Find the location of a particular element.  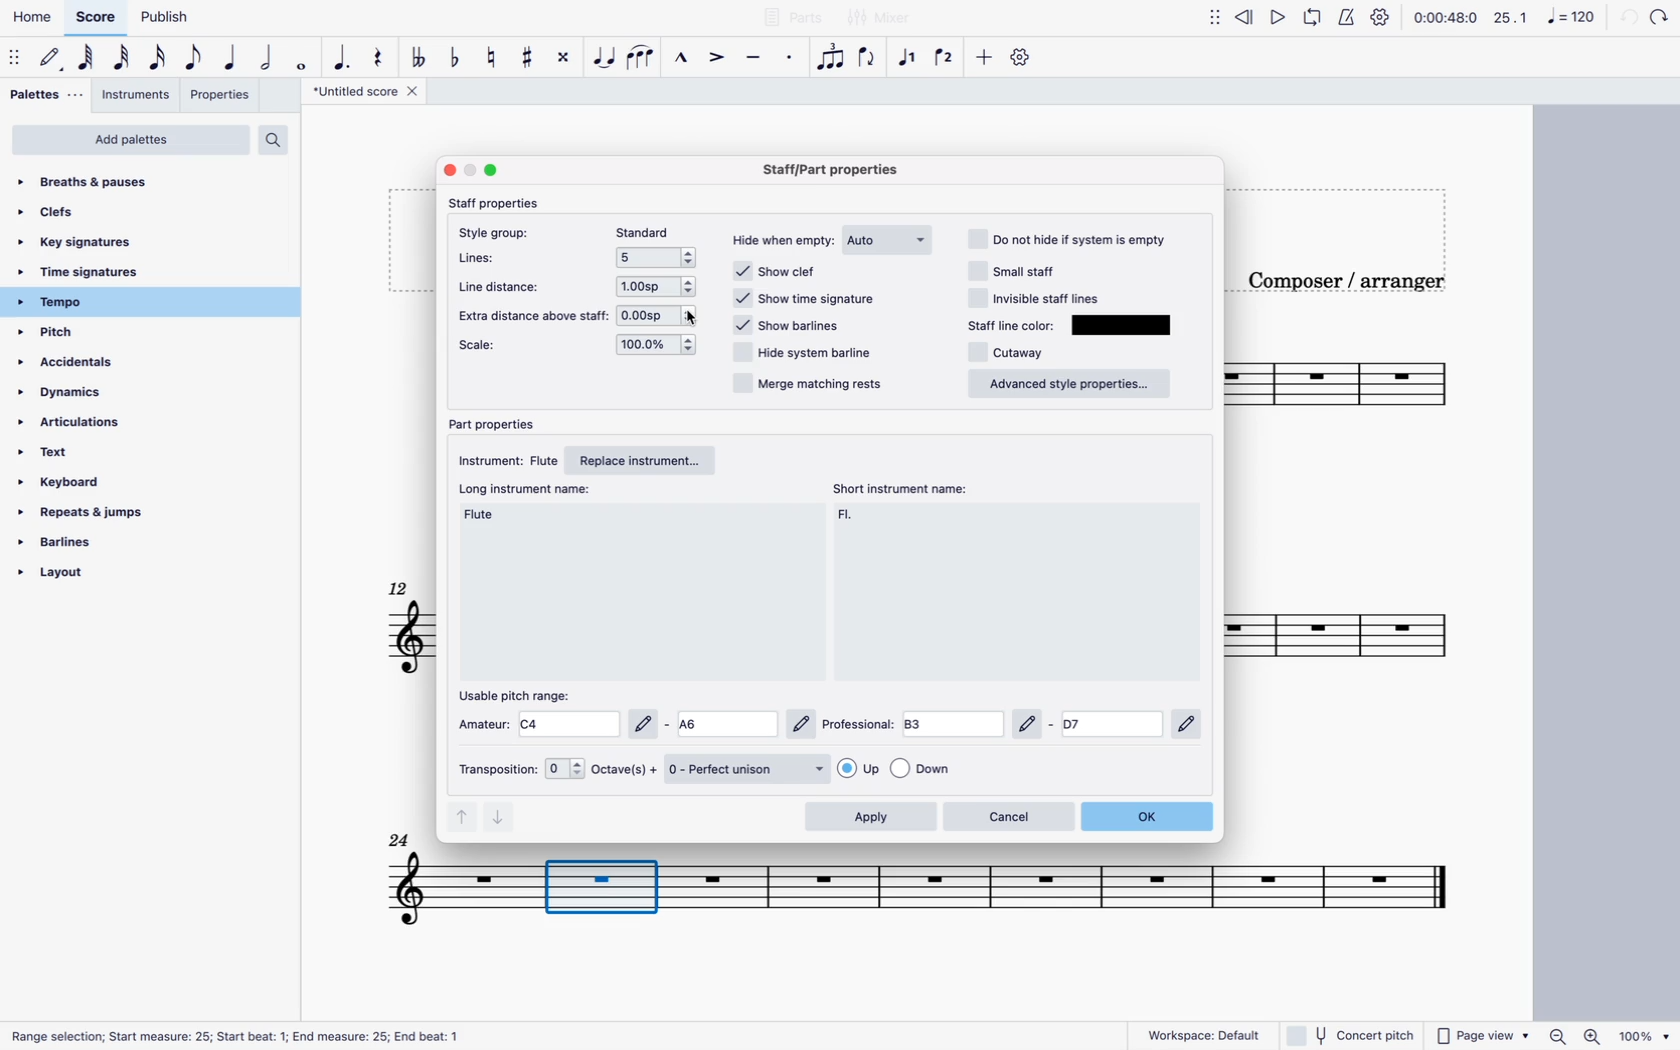

rewind is located at coordinates (1246, 16).